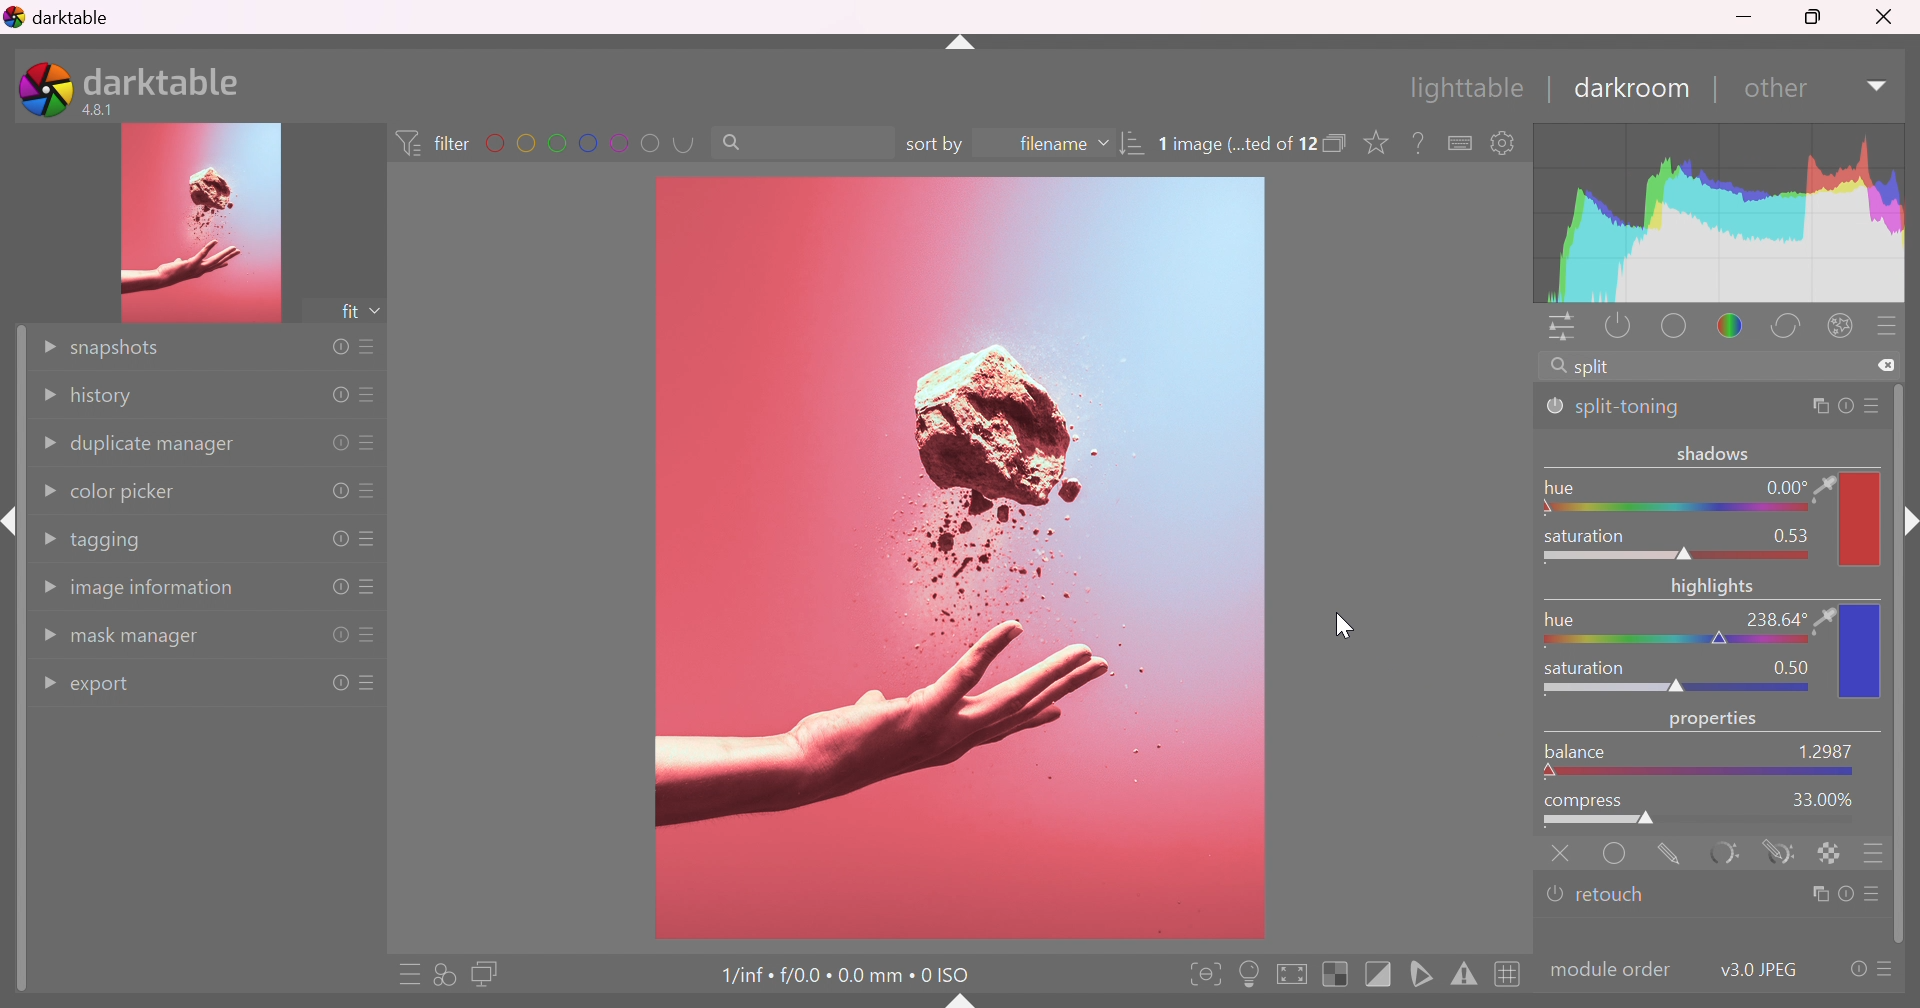 The width and height of the screenshot is (1920, 1008). What do you see at coordinates (1682, 556) in the screenshot?
I see `slider` at bounding box center [1682, 556].